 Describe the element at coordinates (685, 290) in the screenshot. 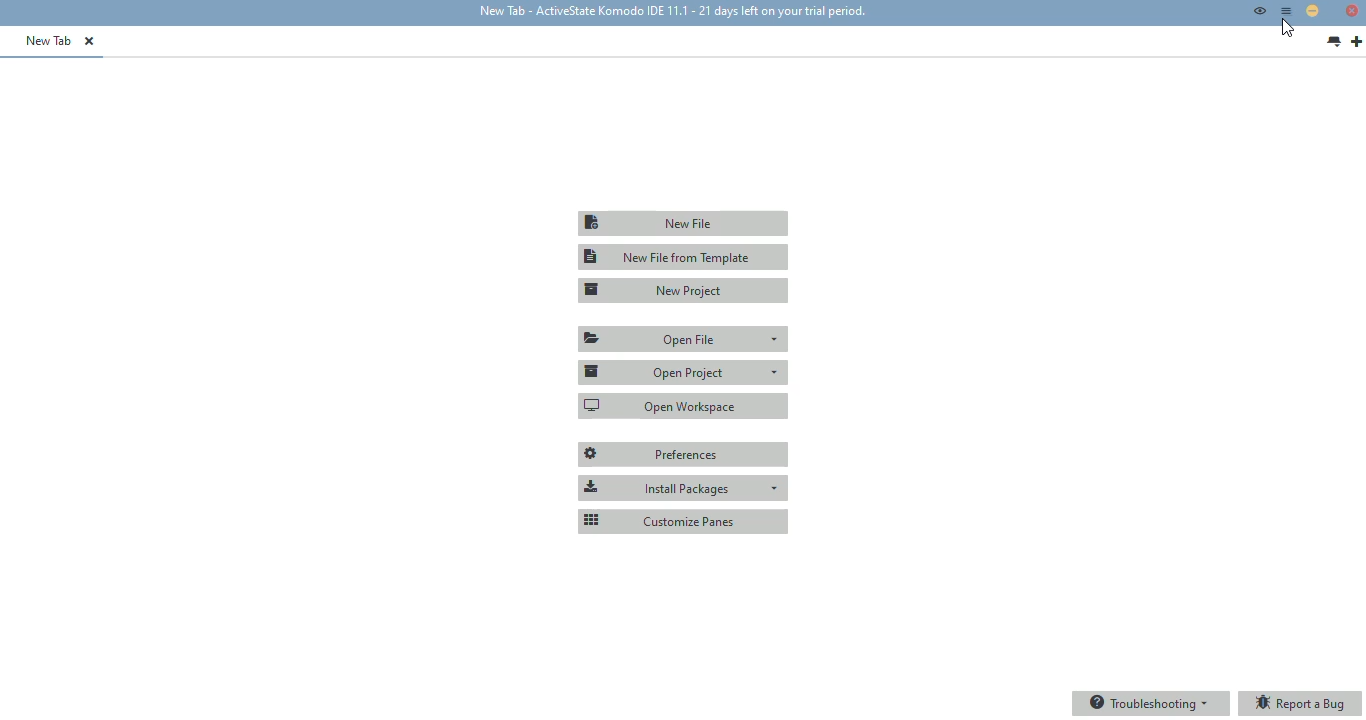

I see `new project` at that location.